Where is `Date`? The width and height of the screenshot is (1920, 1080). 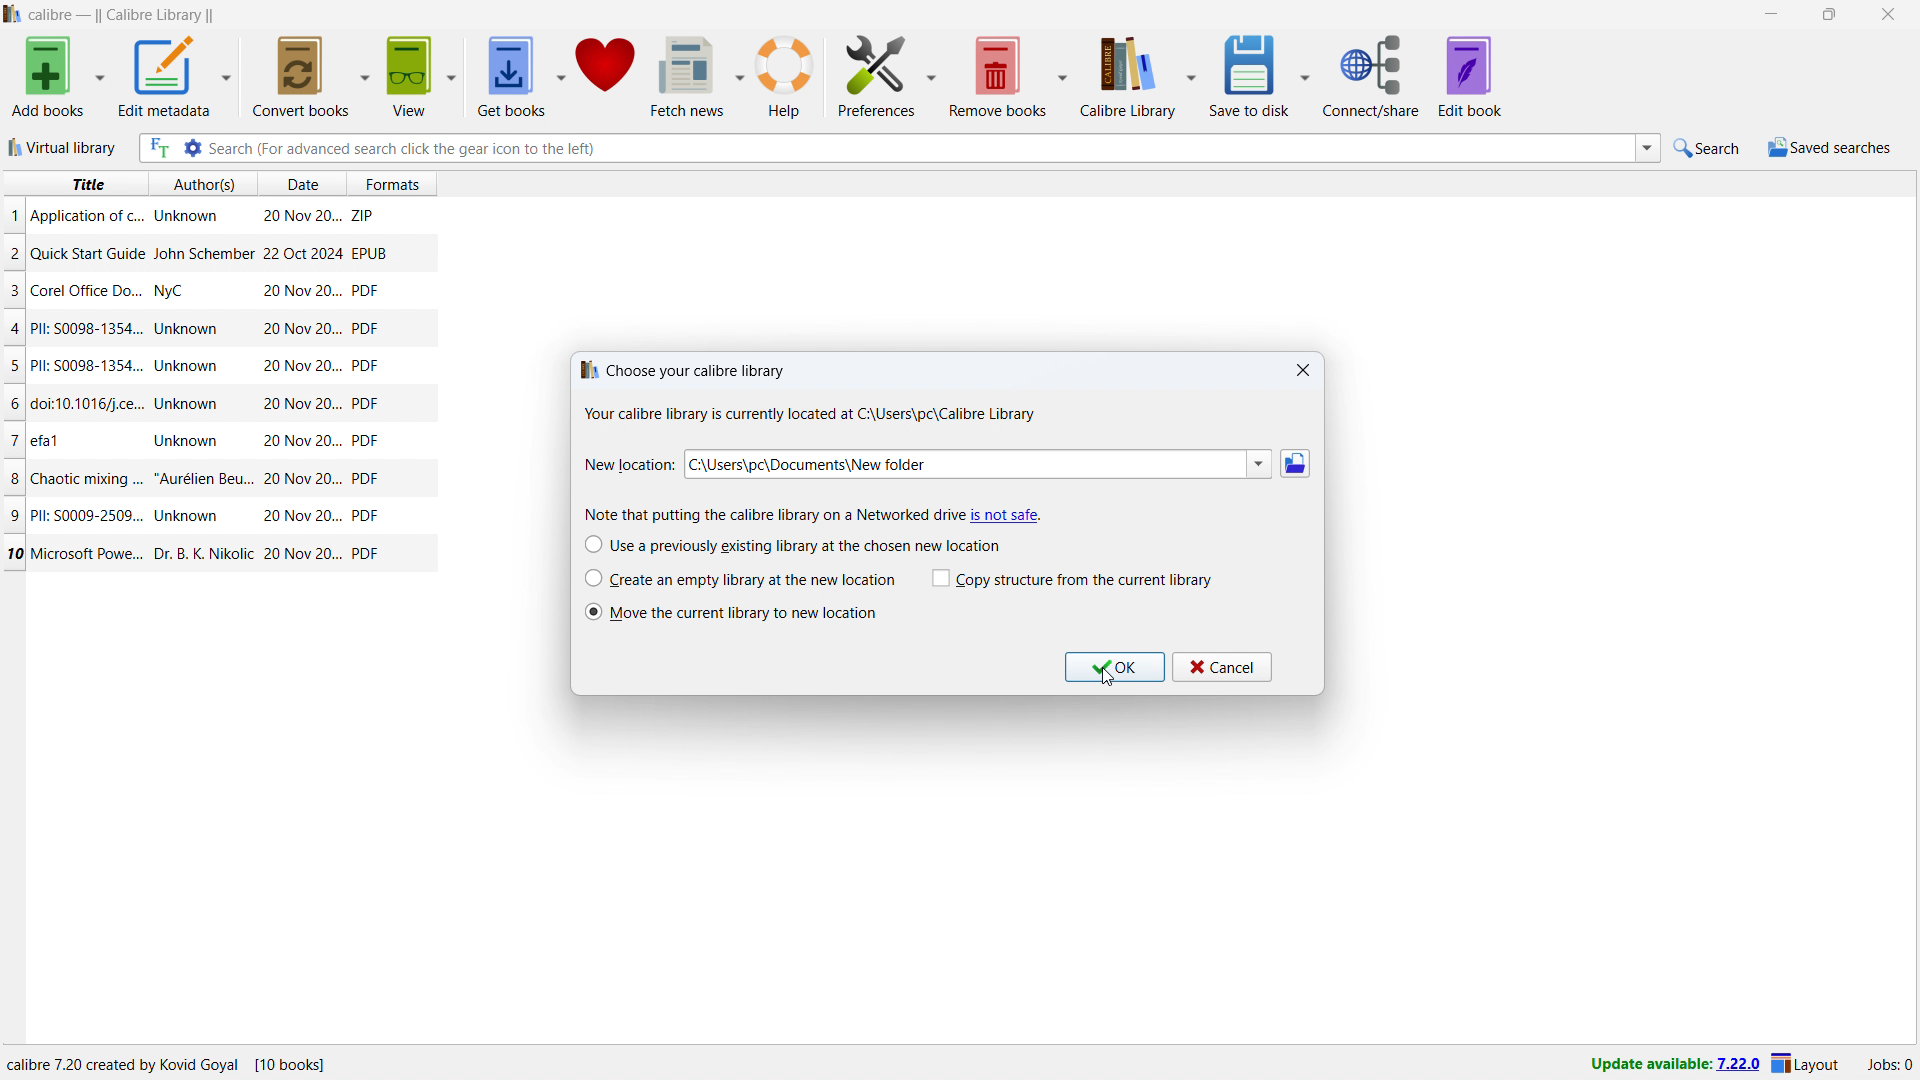
Date is located at coordinates (299, 516).